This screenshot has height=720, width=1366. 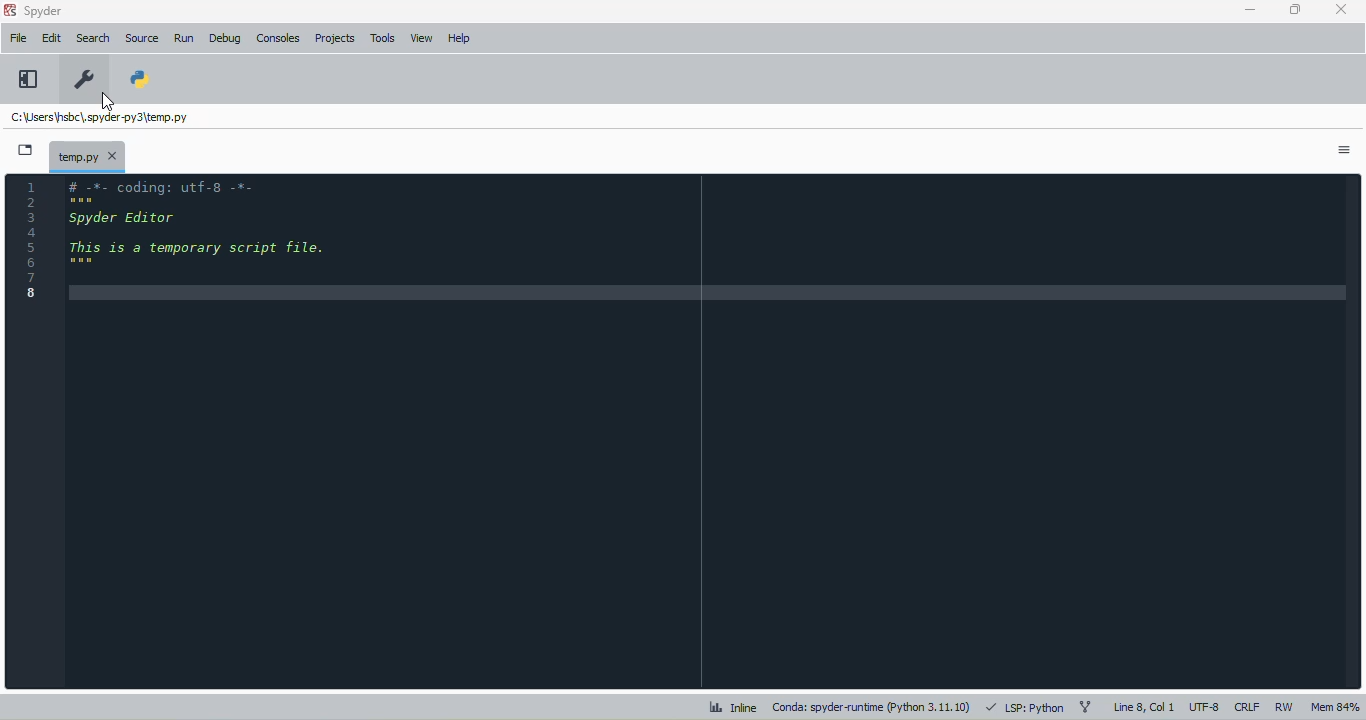 What do you see at coordinates (44, 11) in the screenshot?
I see `spyder` at bounding box center [44, 11].